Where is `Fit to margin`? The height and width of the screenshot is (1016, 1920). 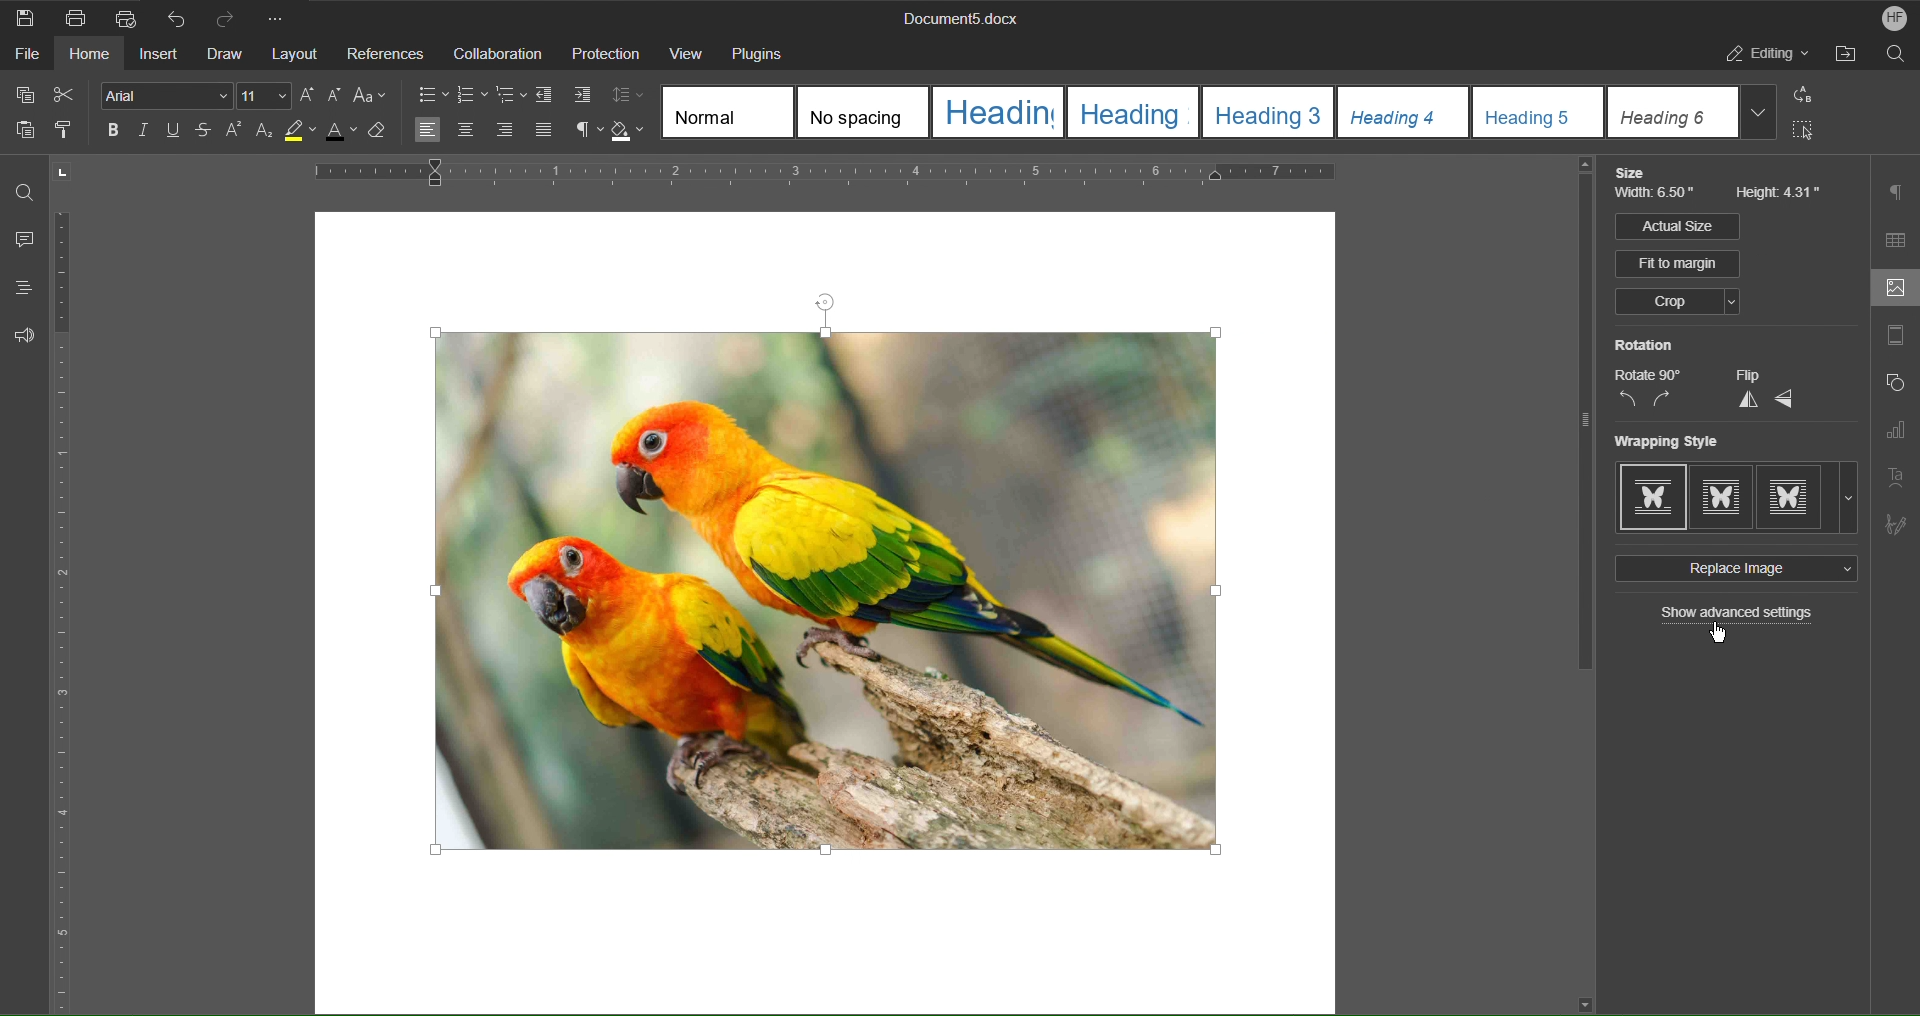
Fit to margin is located at coordinates (1679, 264).